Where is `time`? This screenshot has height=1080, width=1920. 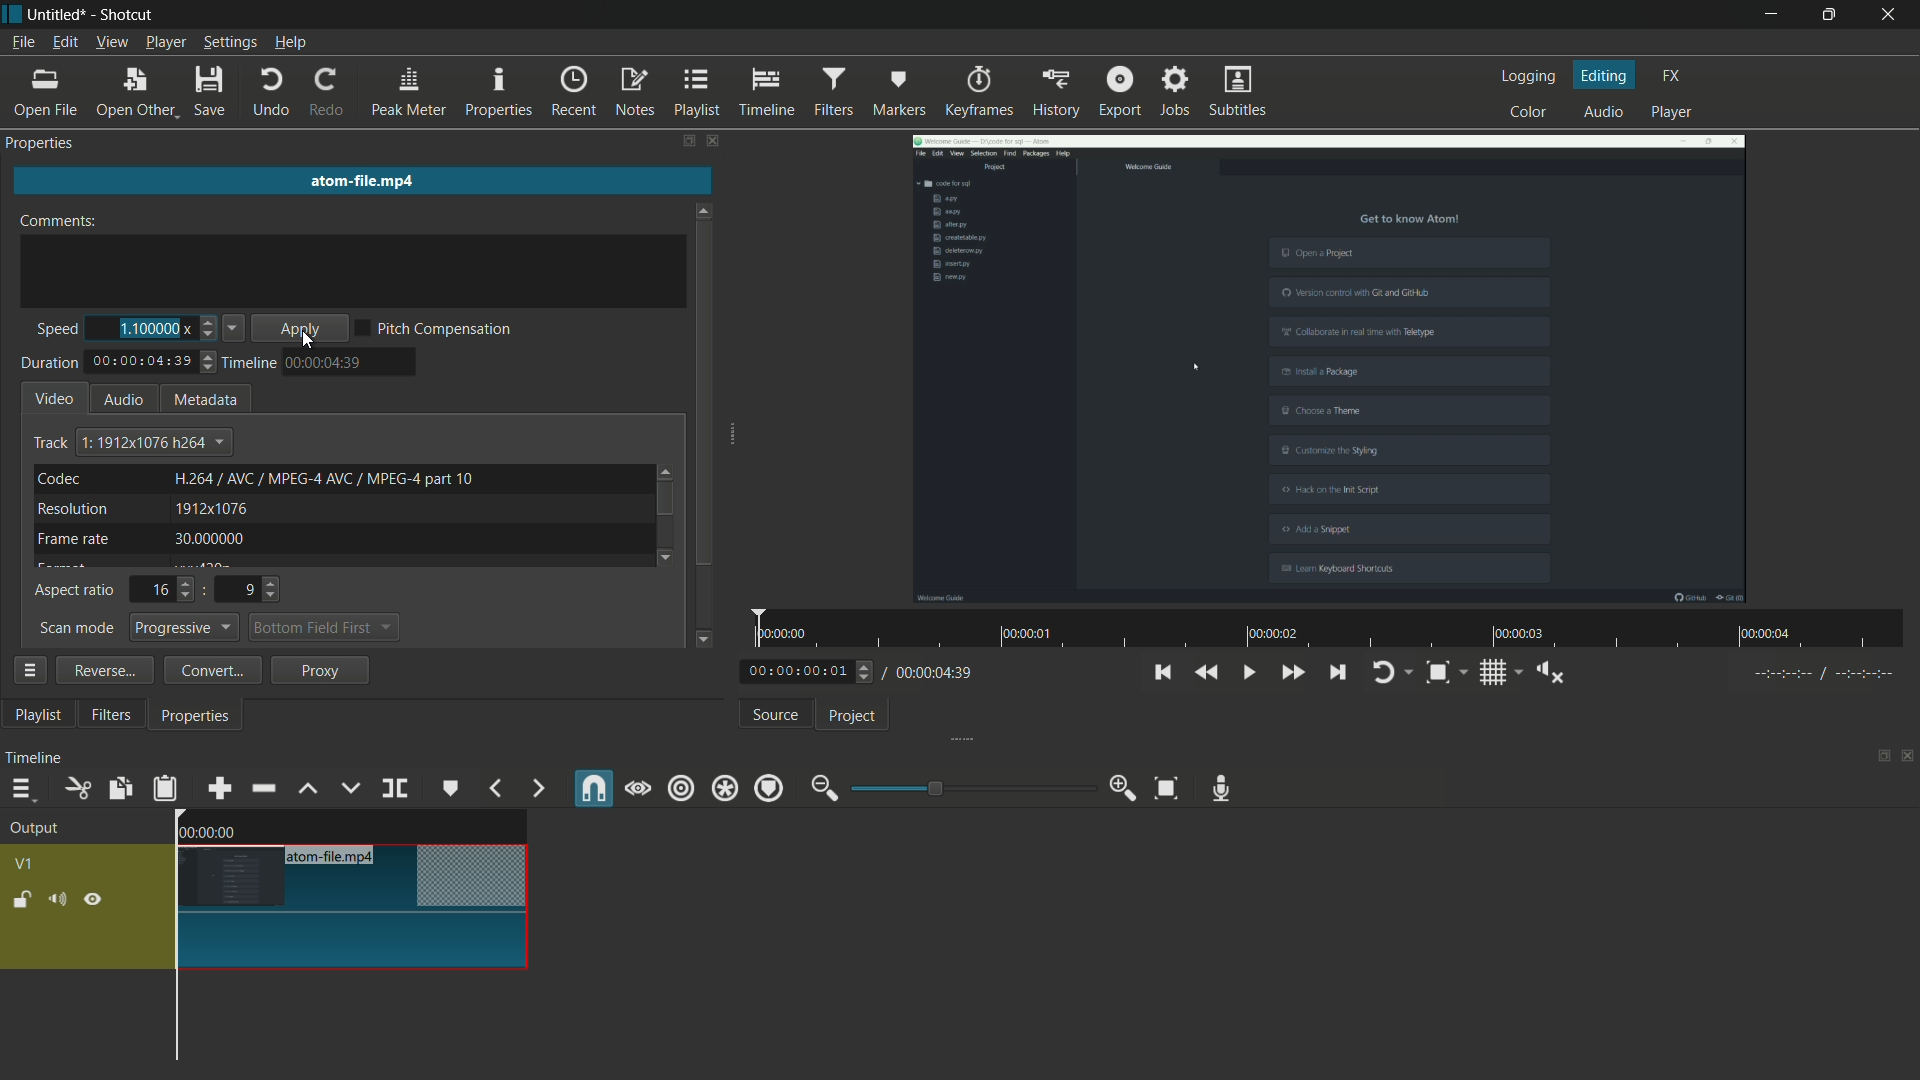 time is located at coordinates (1336, 629).